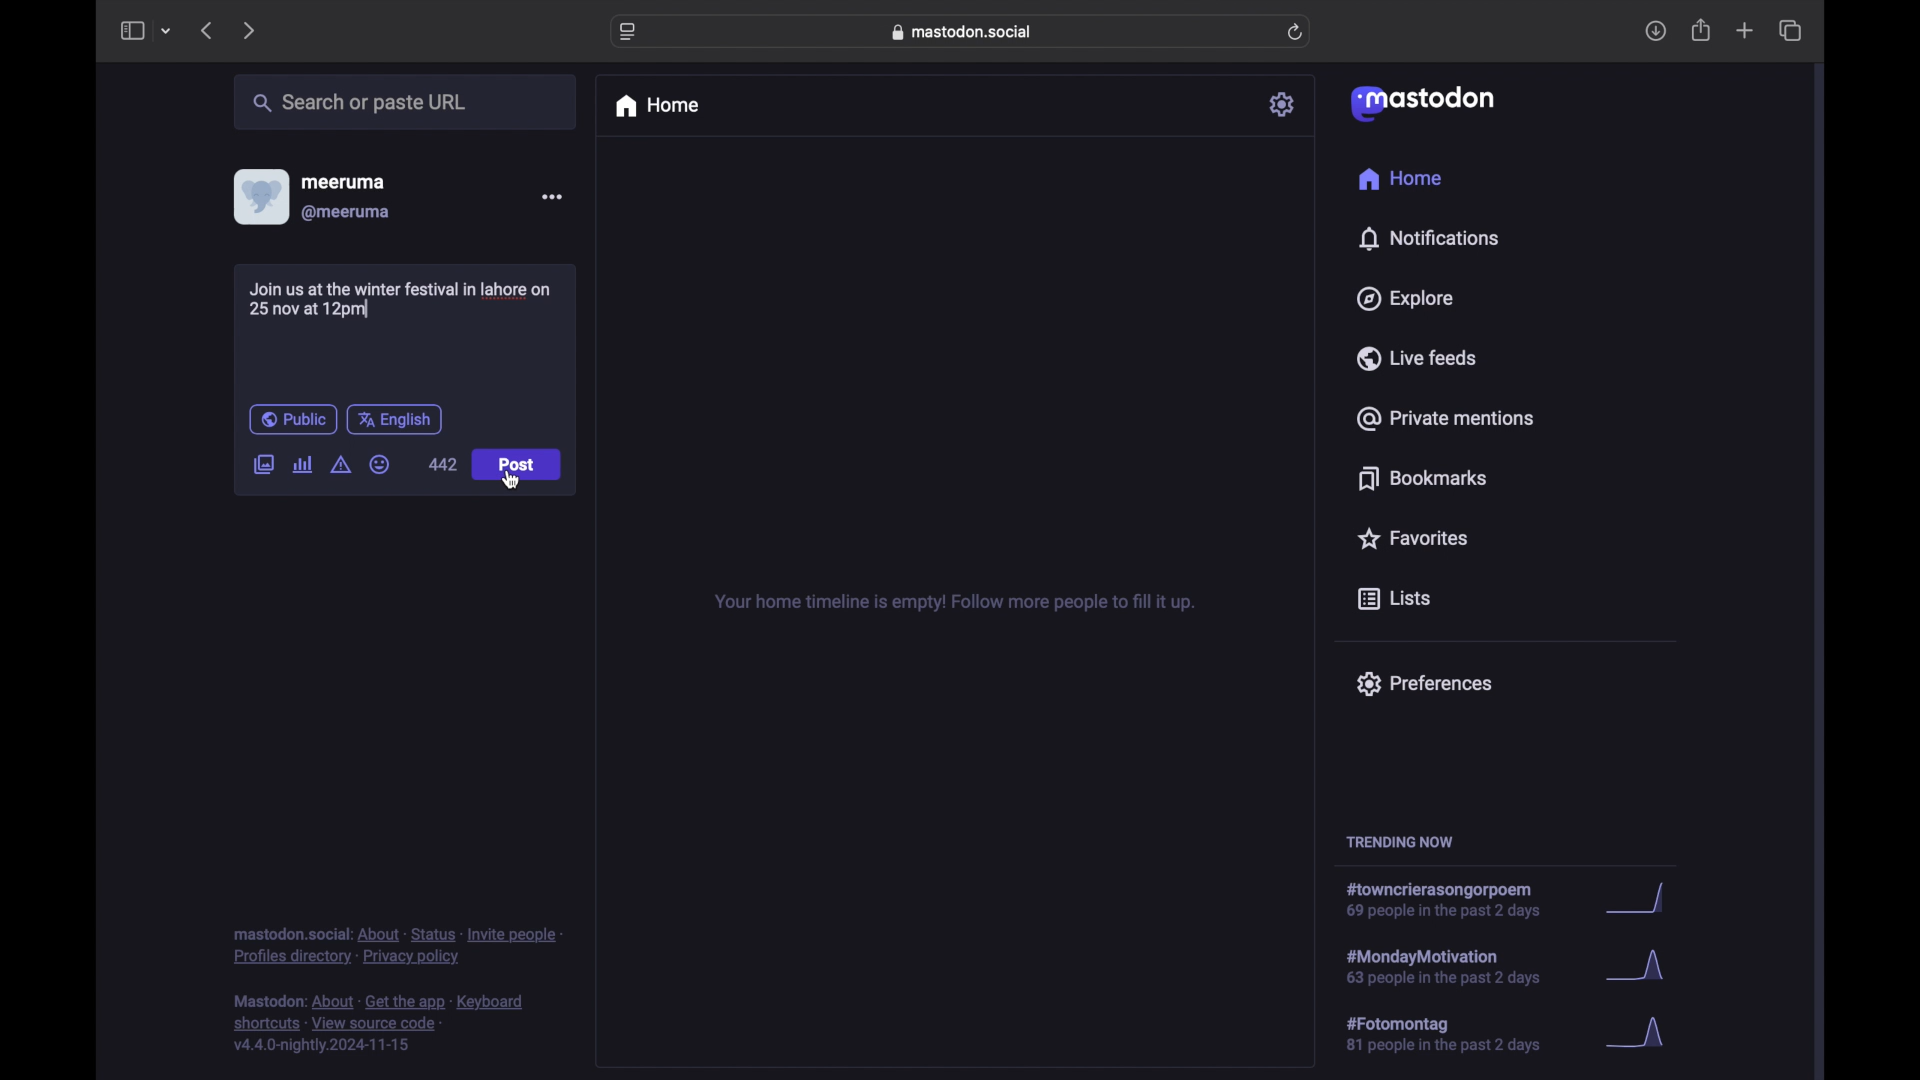 The width and height of the screenshot is (1920, 1080). Describe the element at coordinates (382, 1024) in the screenshot. I see `footnote` at that location.